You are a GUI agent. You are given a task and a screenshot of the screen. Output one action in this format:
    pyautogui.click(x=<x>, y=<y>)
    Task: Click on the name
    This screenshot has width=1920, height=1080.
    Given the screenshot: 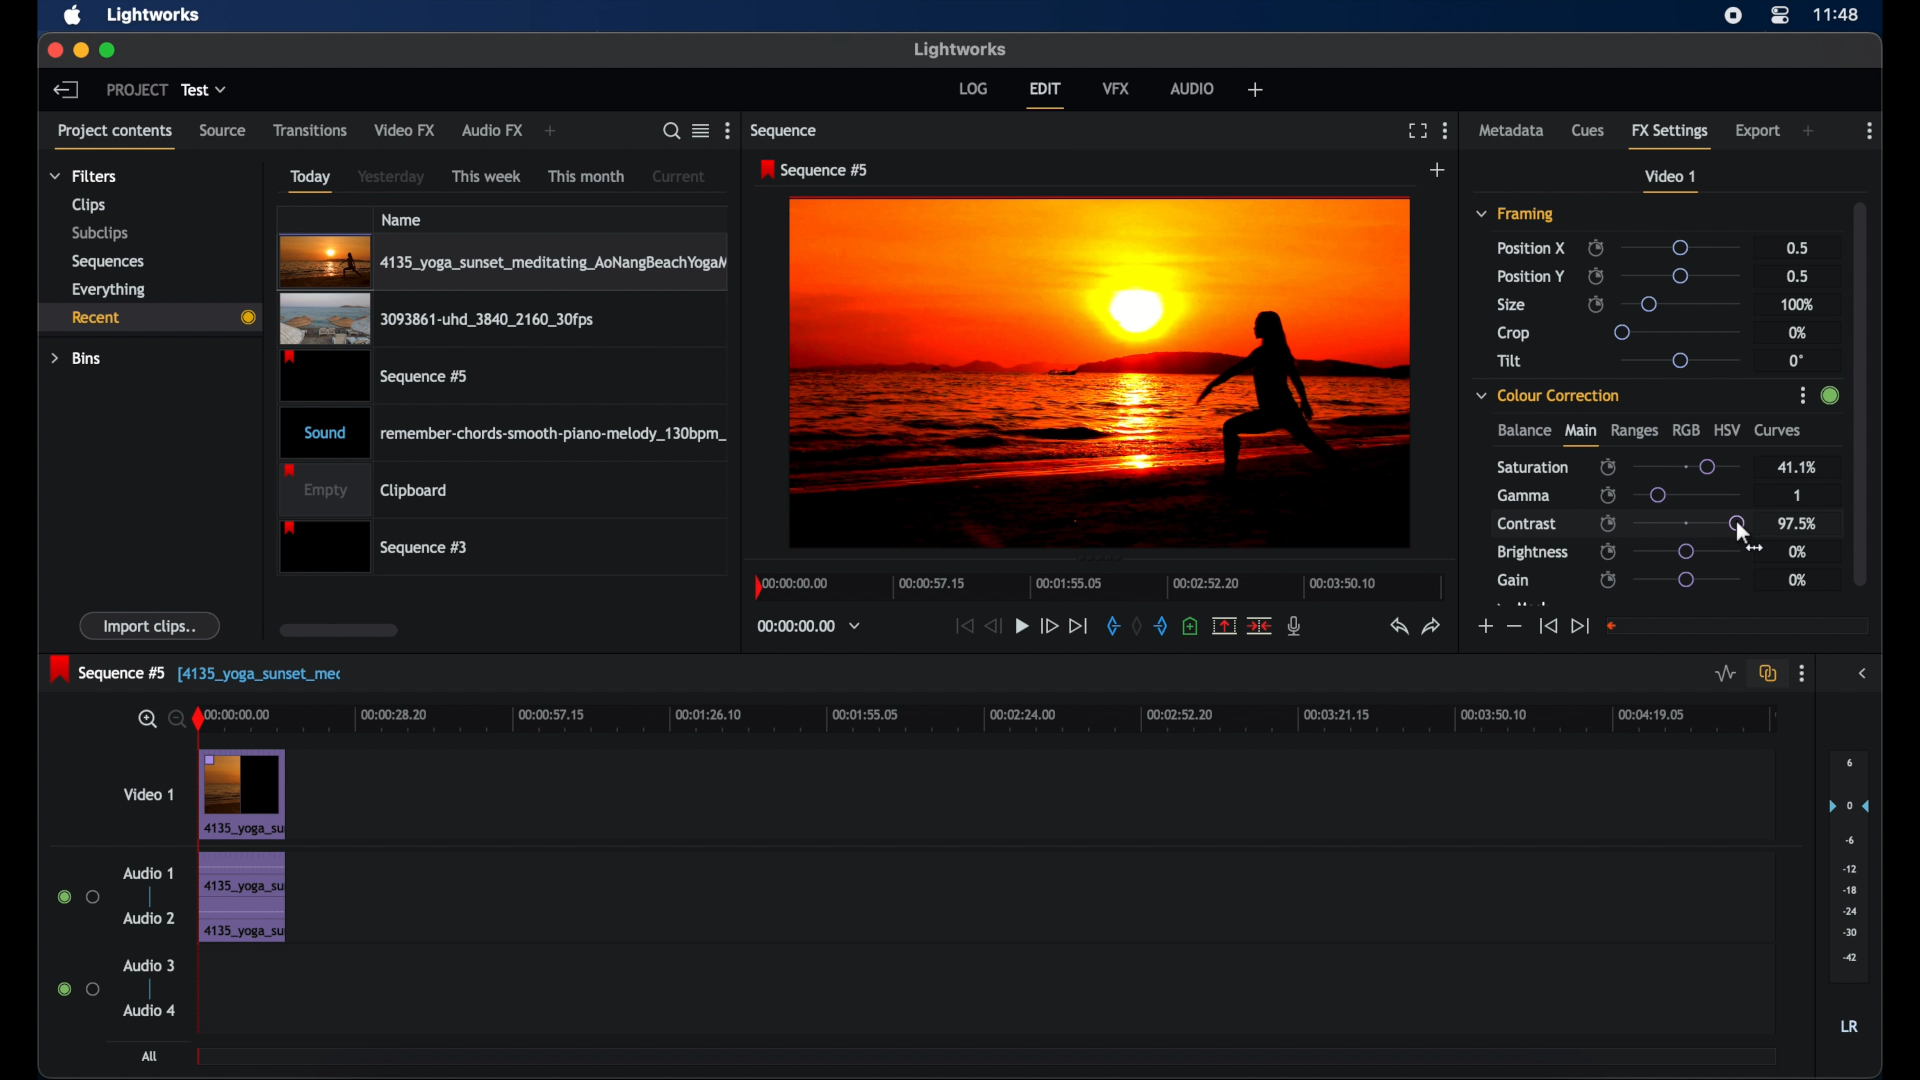 What is the action you would take?
    pyautogui.click(x=403, y=219)
    